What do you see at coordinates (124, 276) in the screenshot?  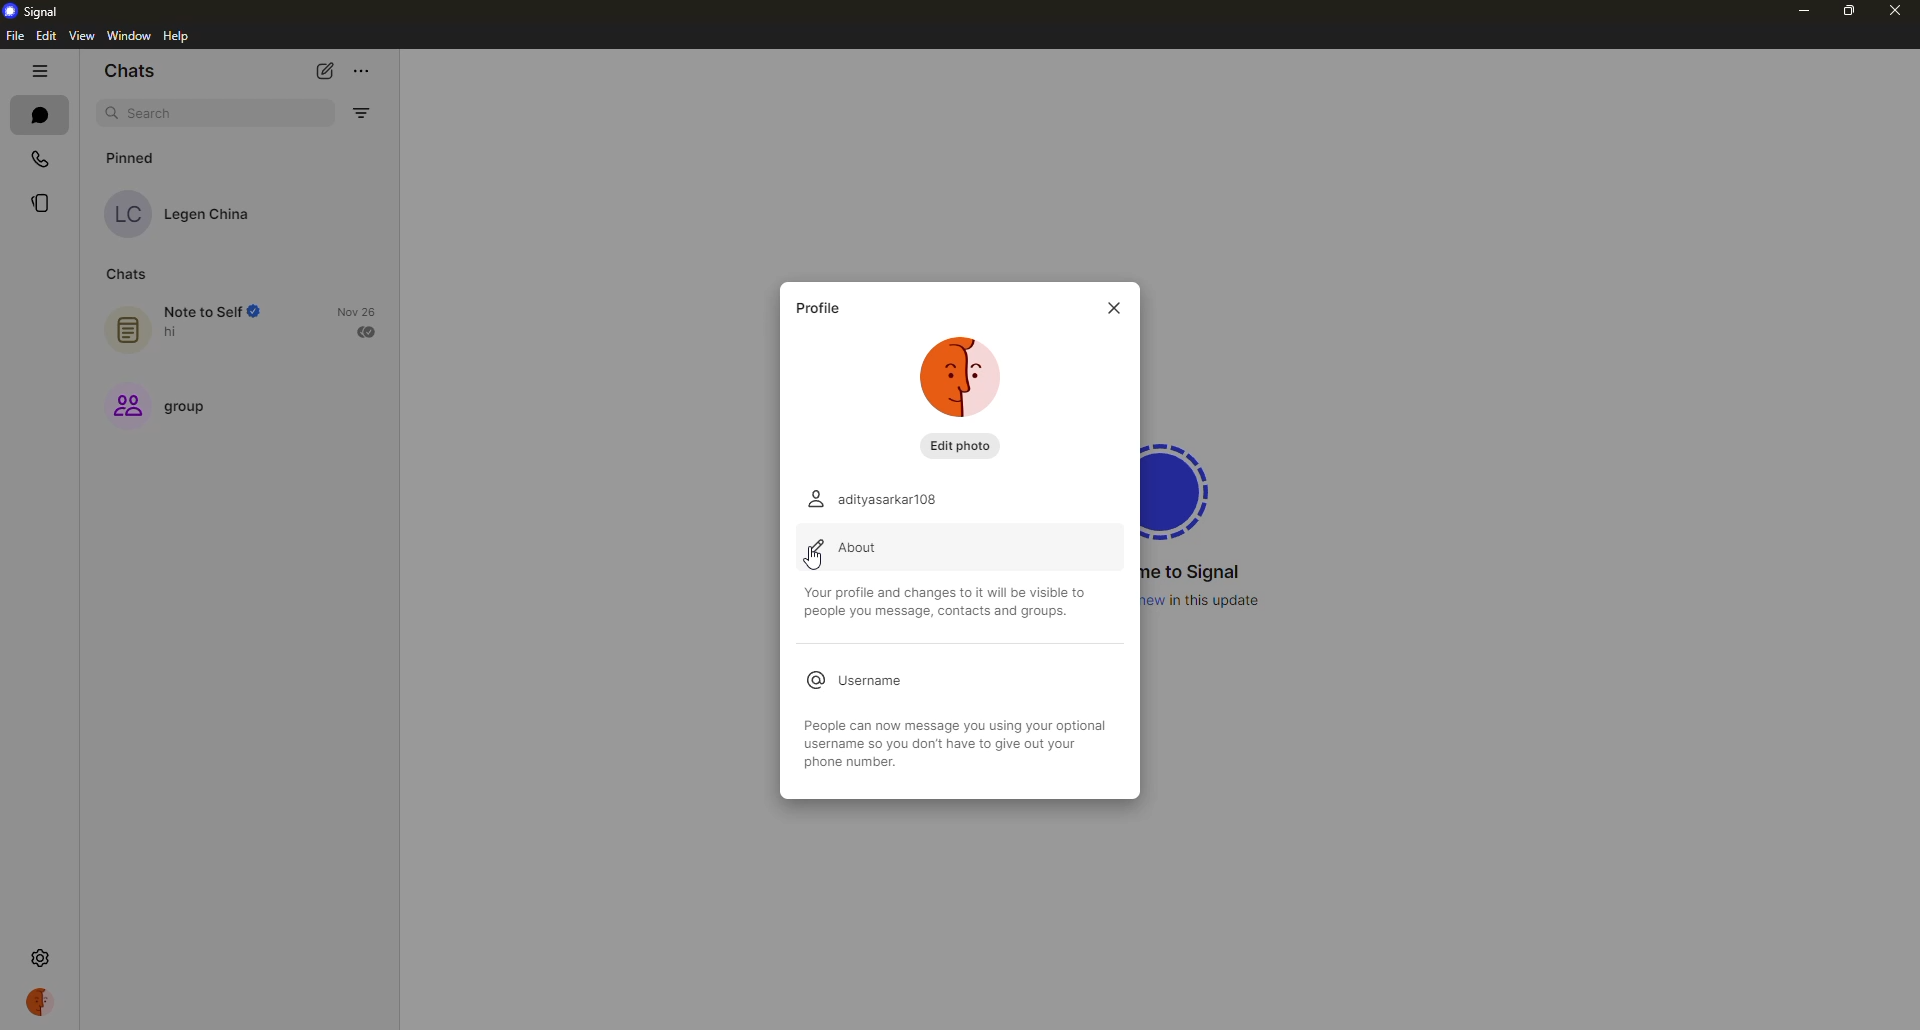 I see `chats` at bounding box center [124, 276].